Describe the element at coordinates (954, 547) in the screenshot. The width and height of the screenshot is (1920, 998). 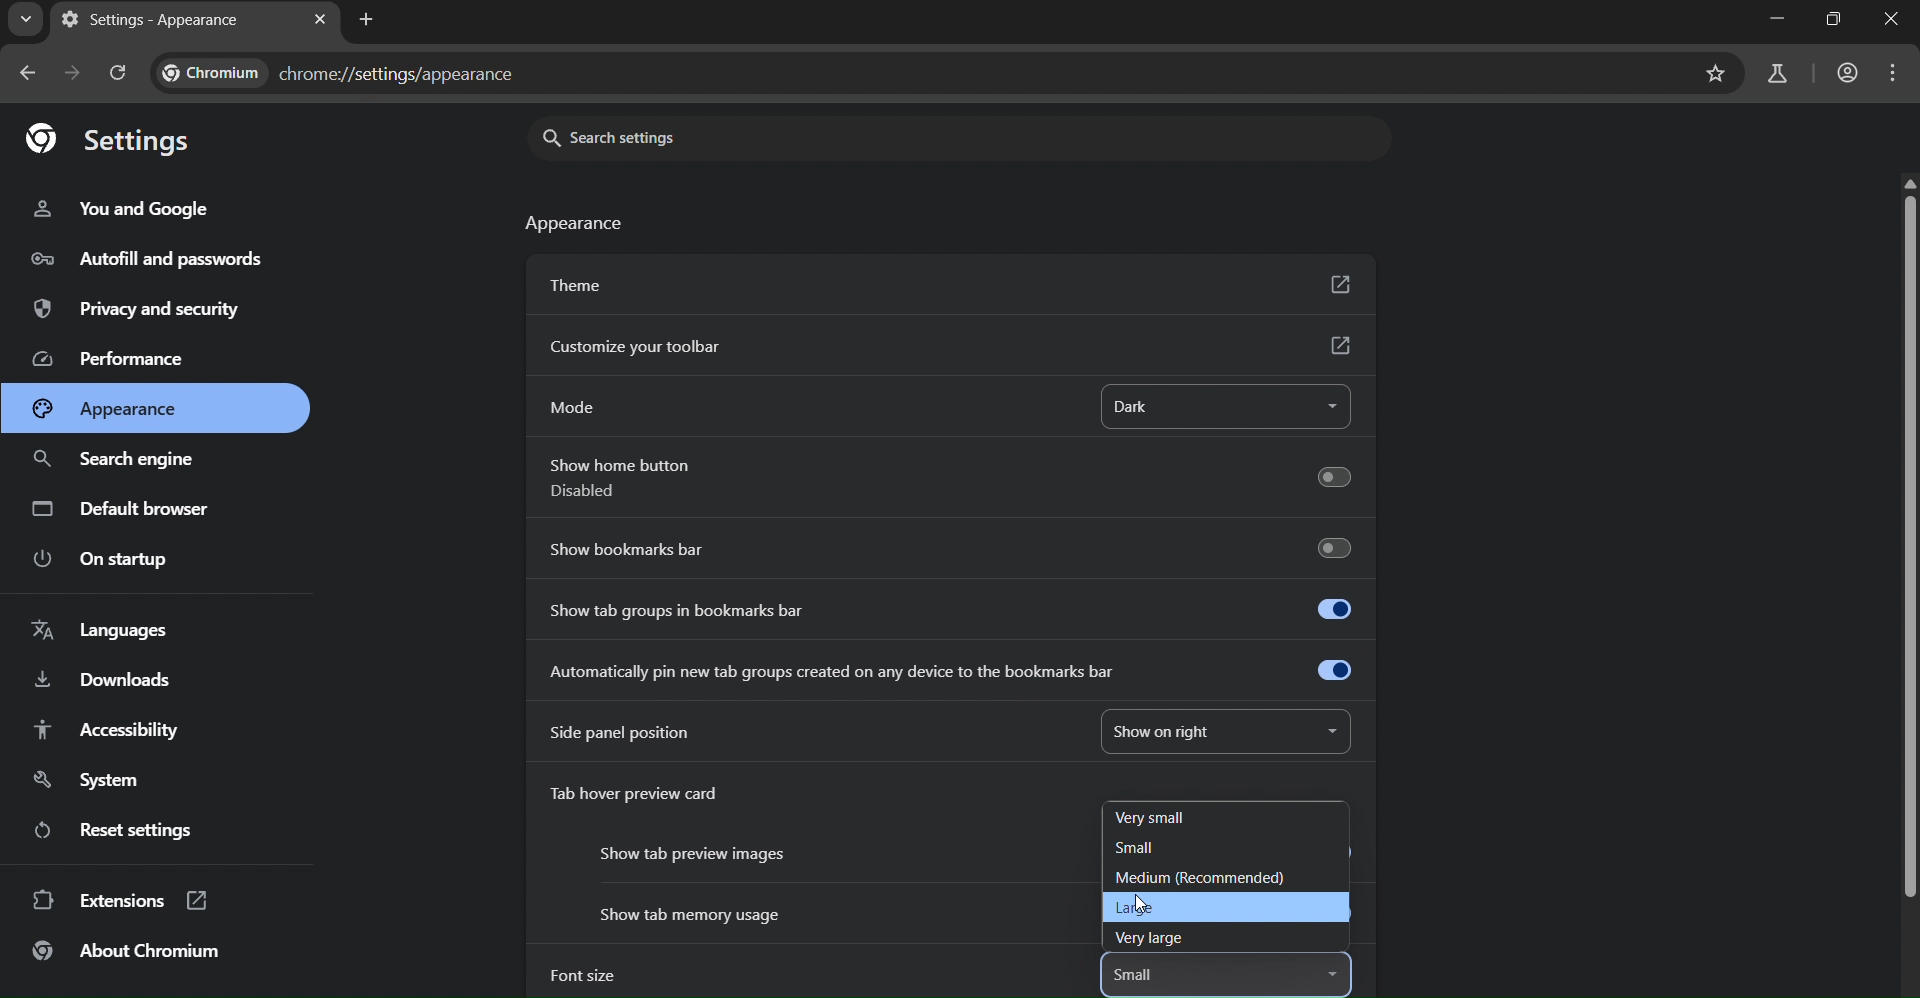
I see `show bookmarks bar` at that location.